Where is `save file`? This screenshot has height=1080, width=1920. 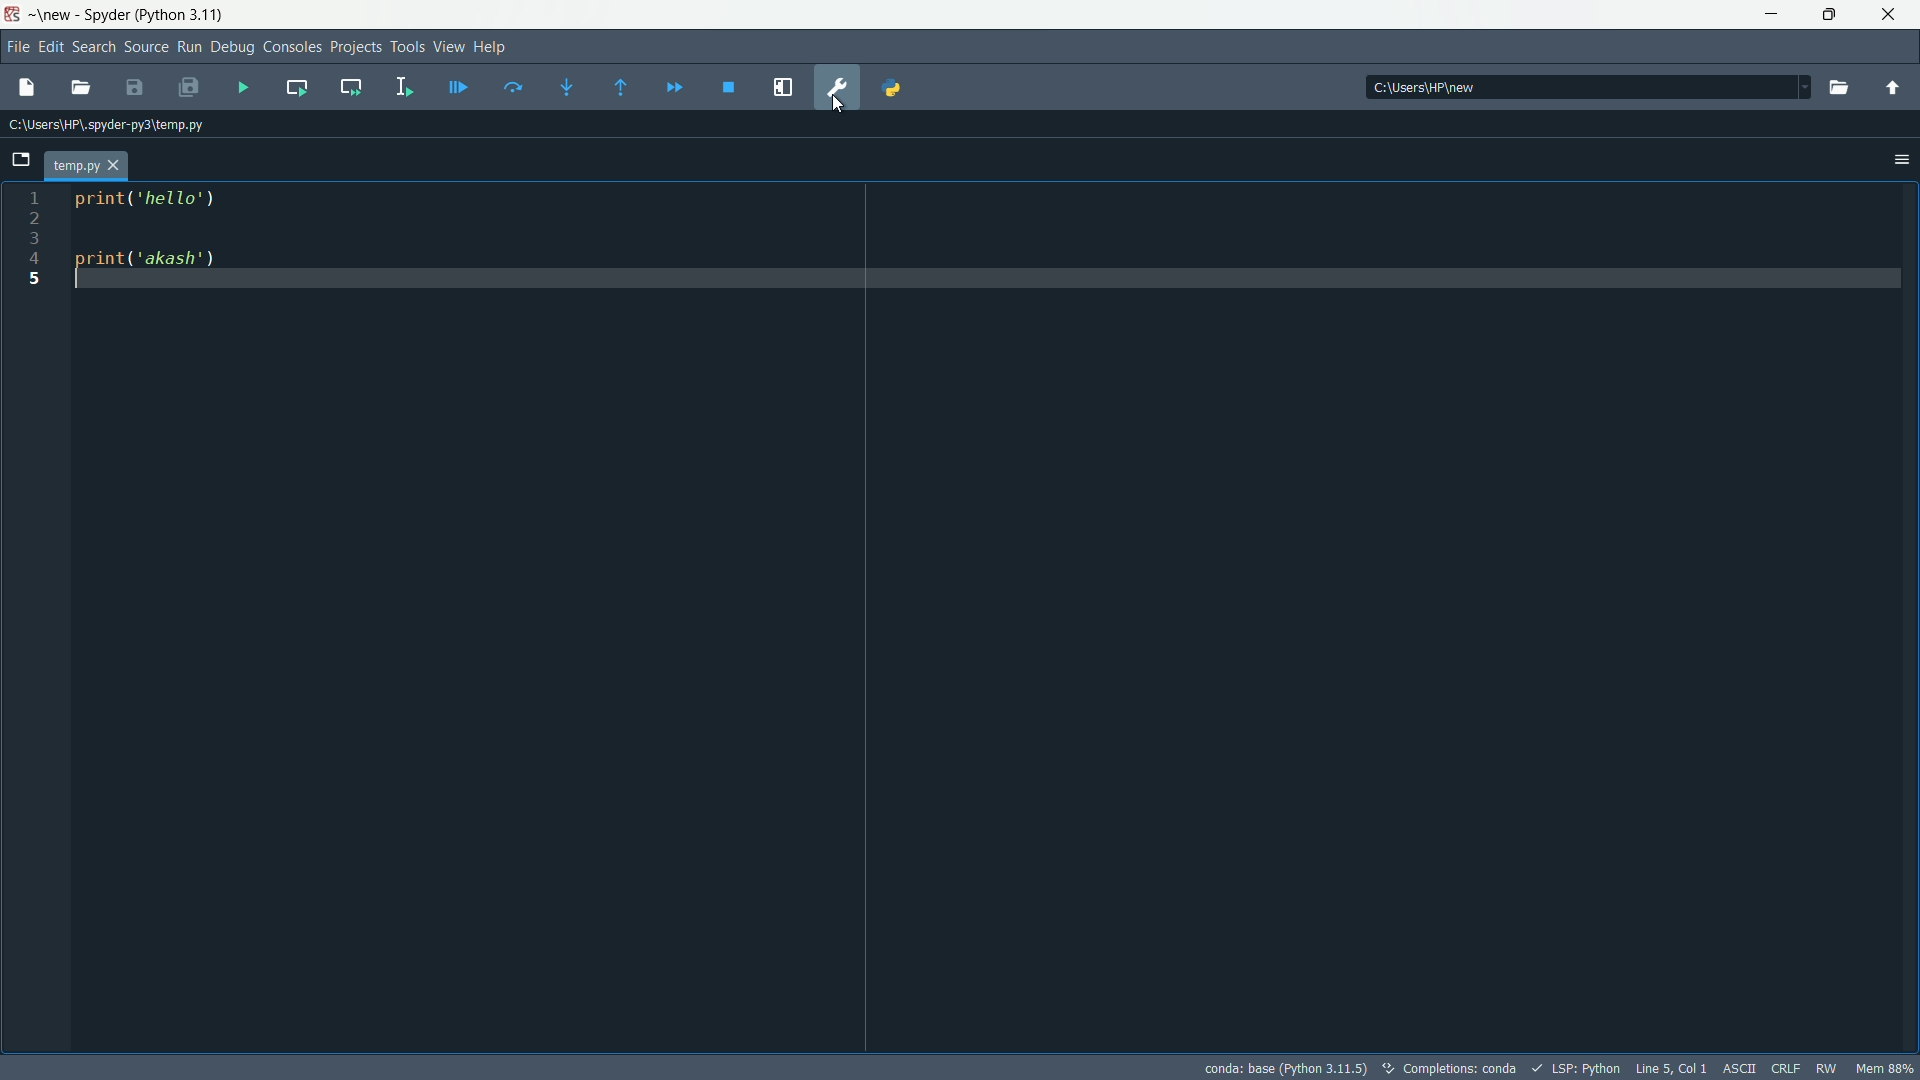
save file is located at coordinates (135, 89).